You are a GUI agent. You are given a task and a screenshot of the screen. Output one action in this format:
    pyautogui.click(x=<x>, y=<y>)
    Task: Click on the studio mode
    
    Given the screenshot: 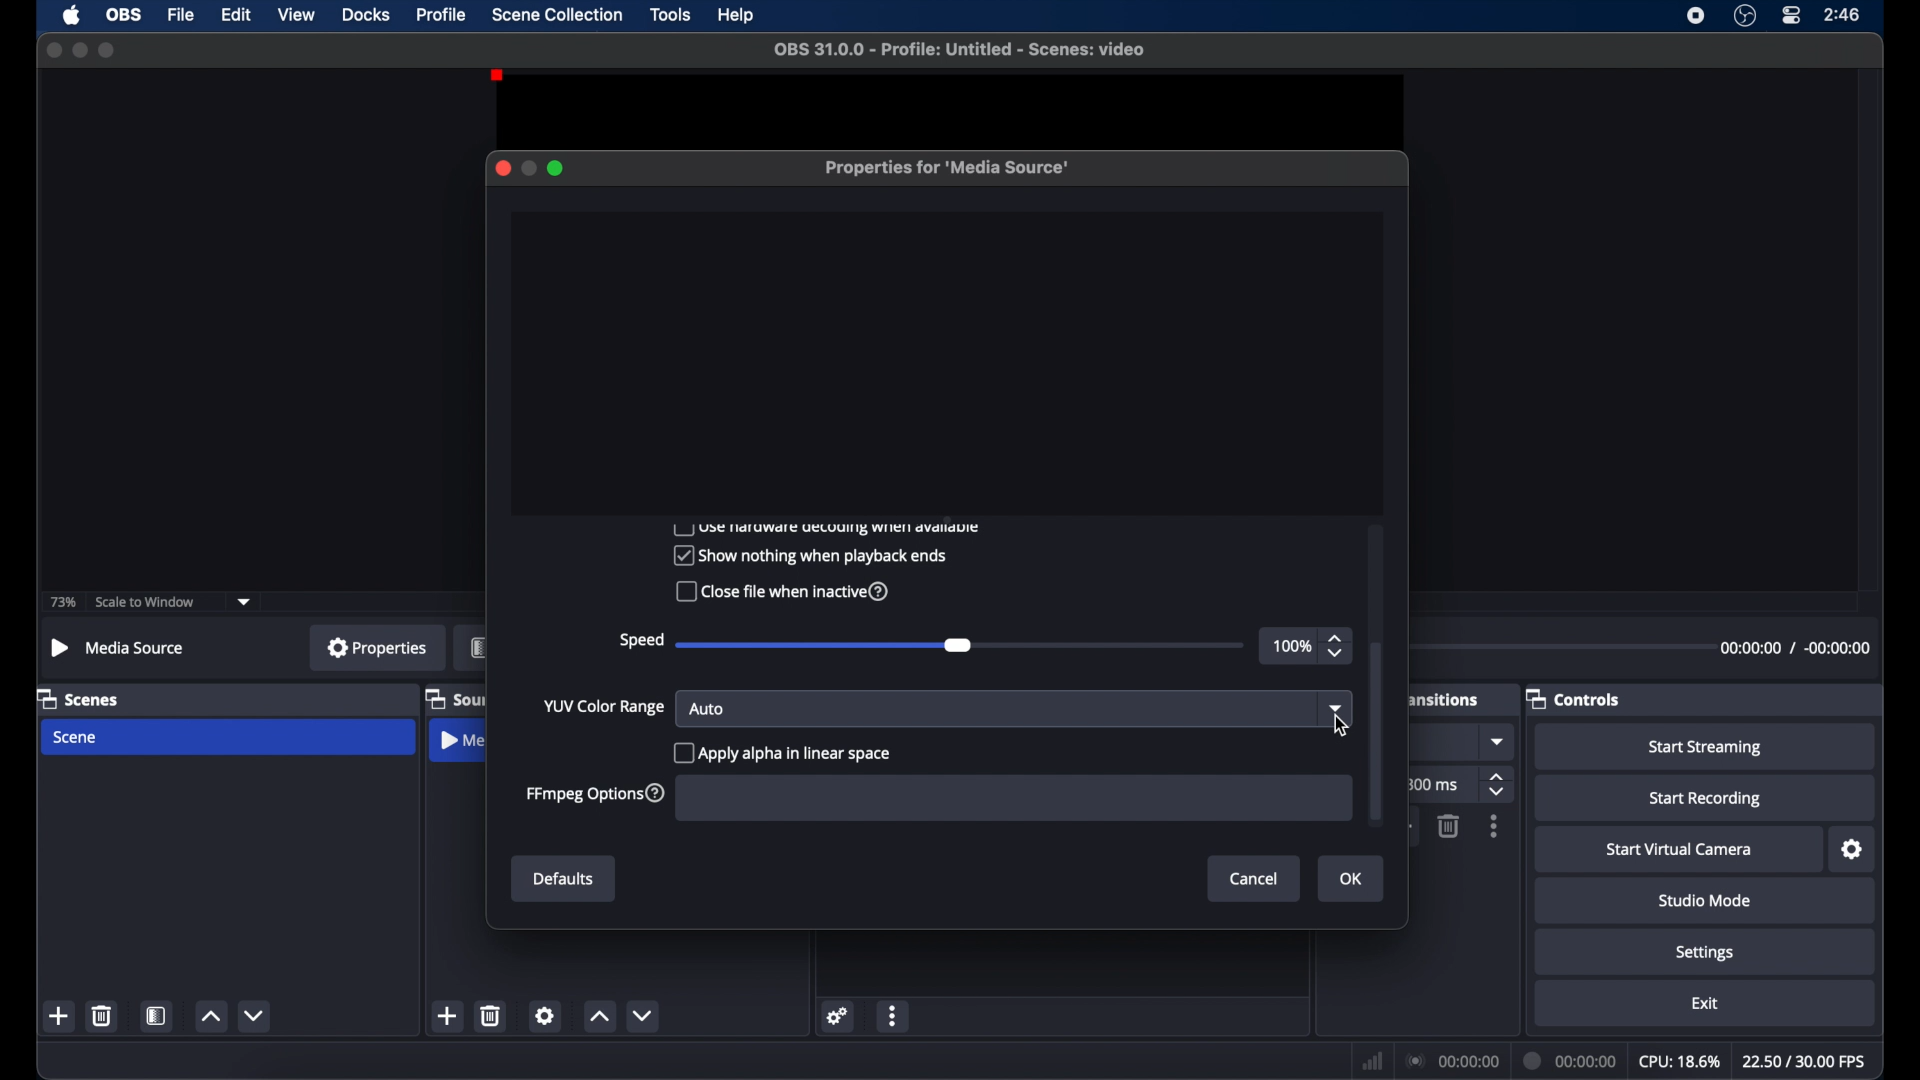 What is the action you would take?
    pyautogui.click(x=1705, y=900)
    